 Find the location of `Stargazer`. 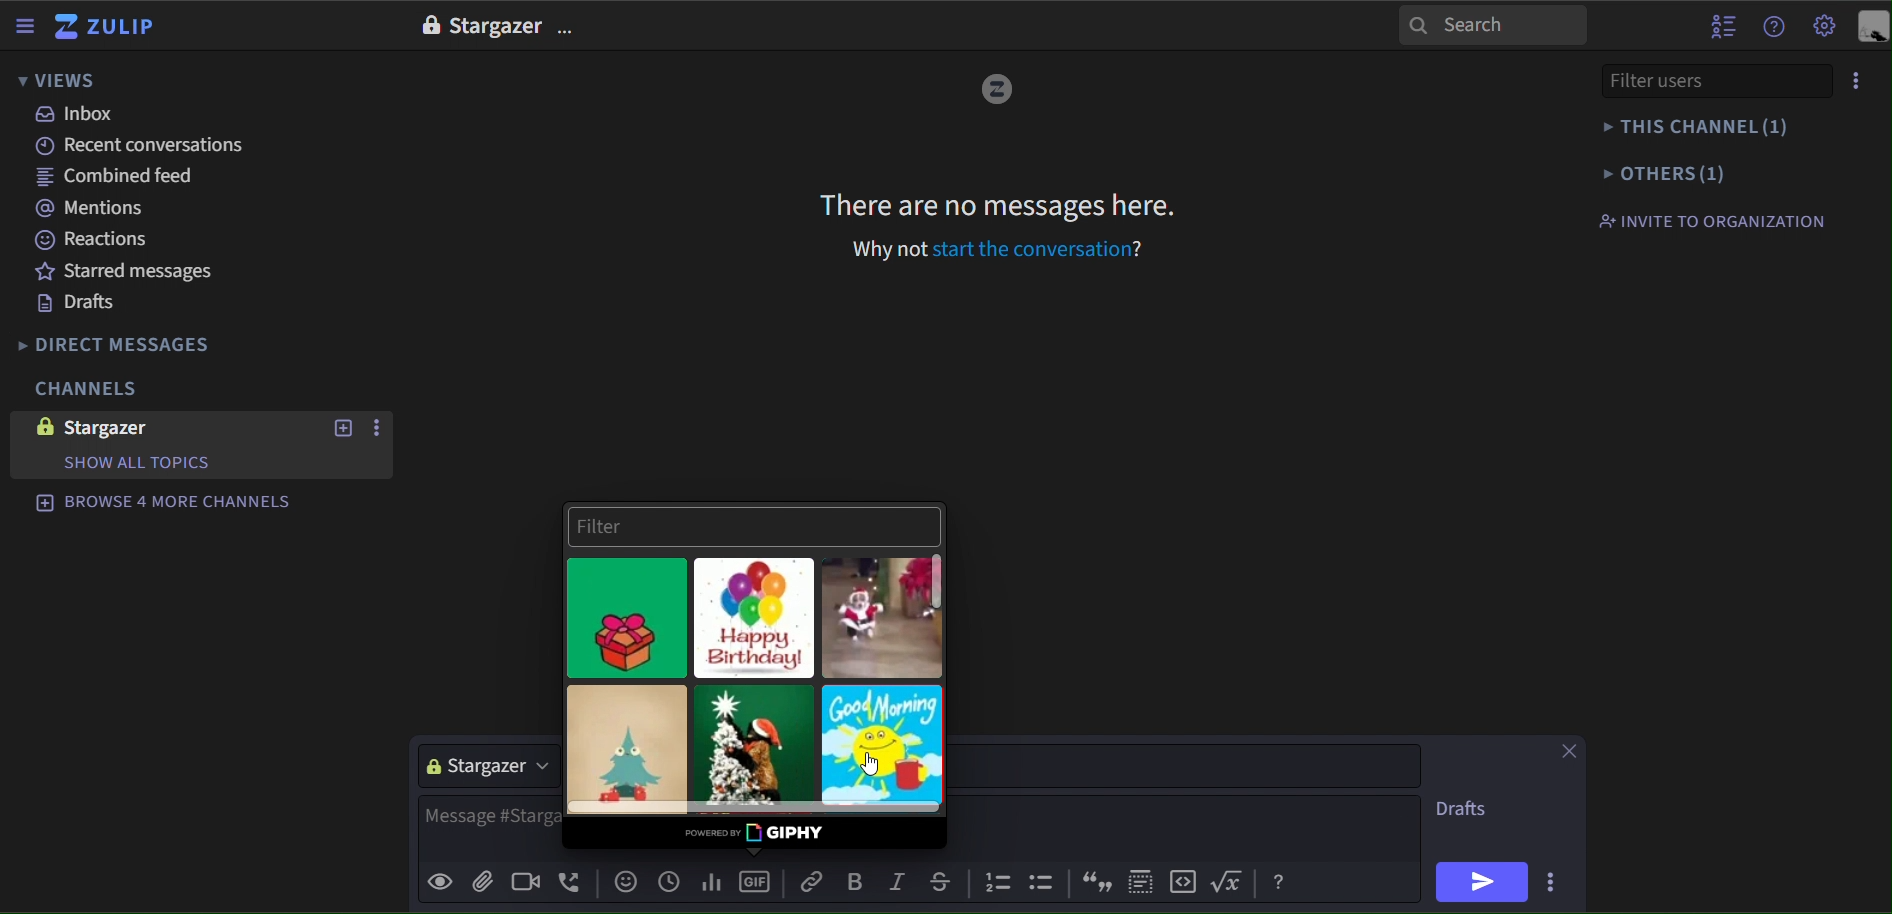

Stargazer is located at coordinates (479, 768).